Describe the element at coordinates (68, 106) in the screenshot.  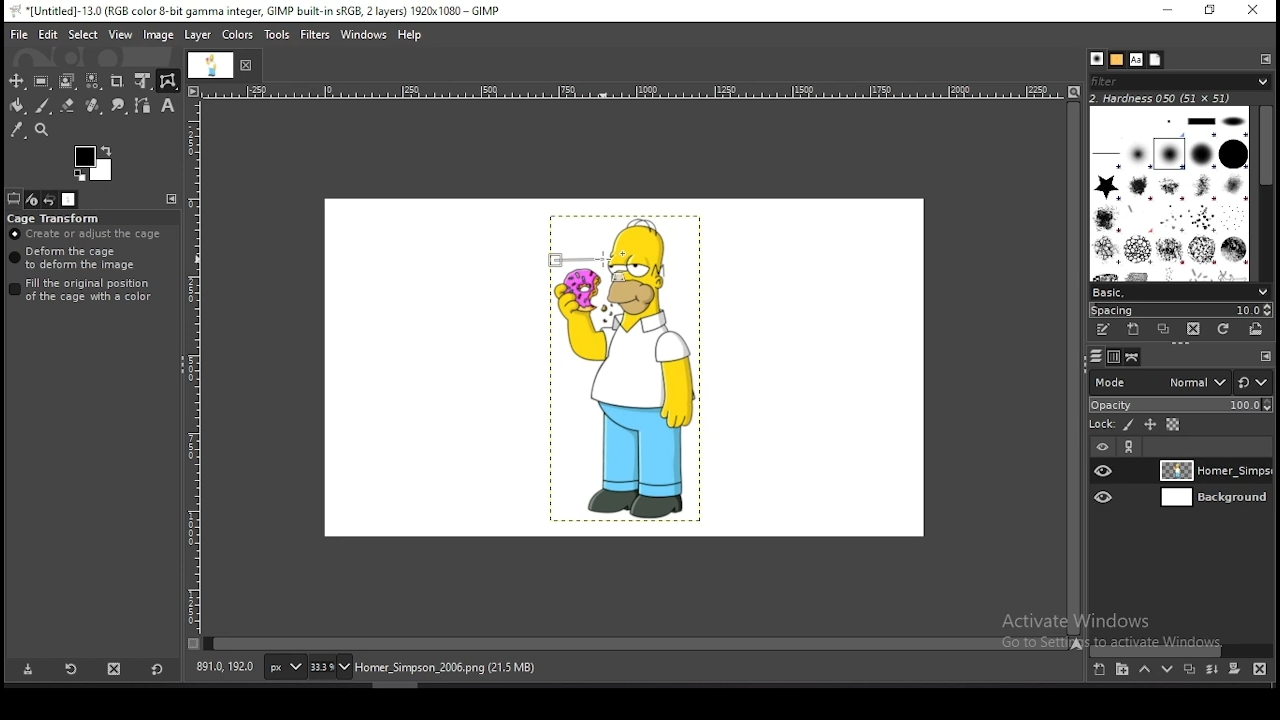
I see `eraser tool` at that location.